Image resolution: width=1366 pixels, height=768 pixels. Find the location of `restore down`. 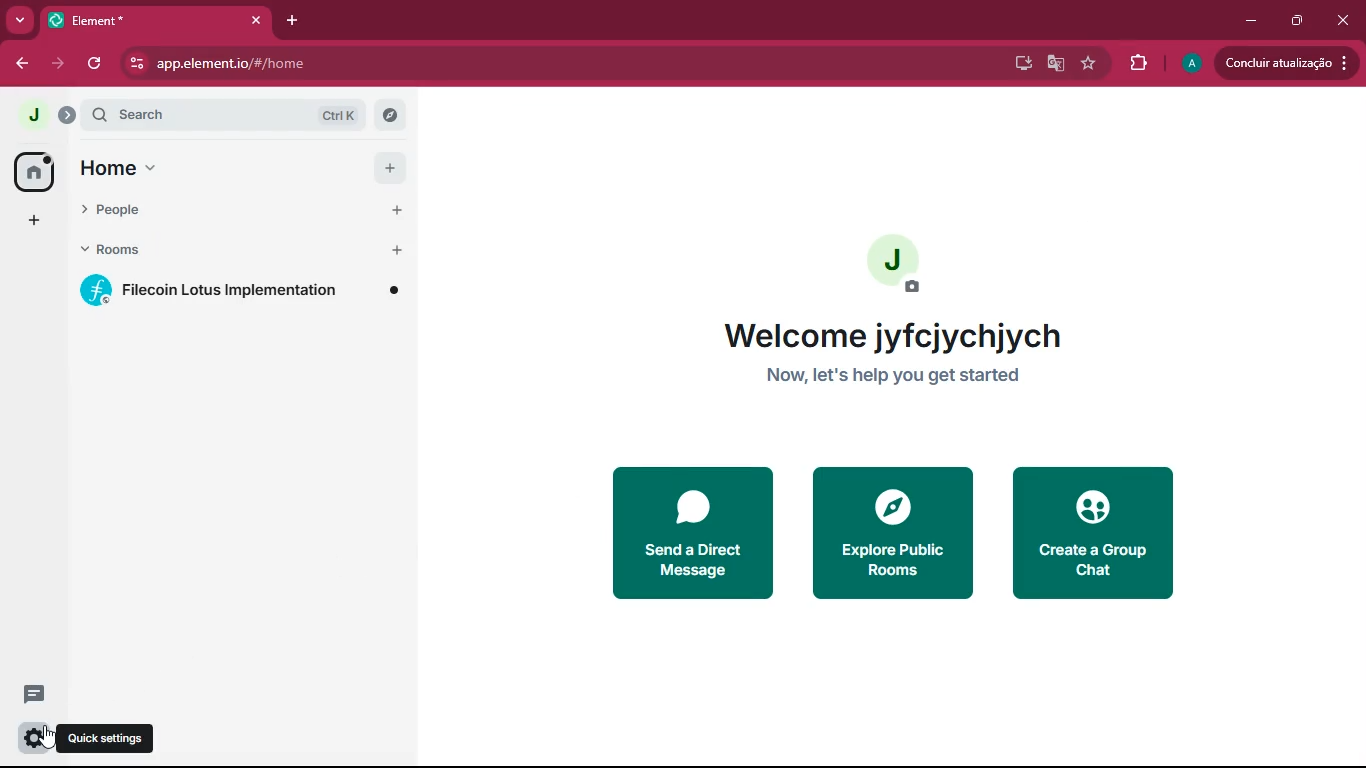

restore down is located at coordinates (1296, 22).